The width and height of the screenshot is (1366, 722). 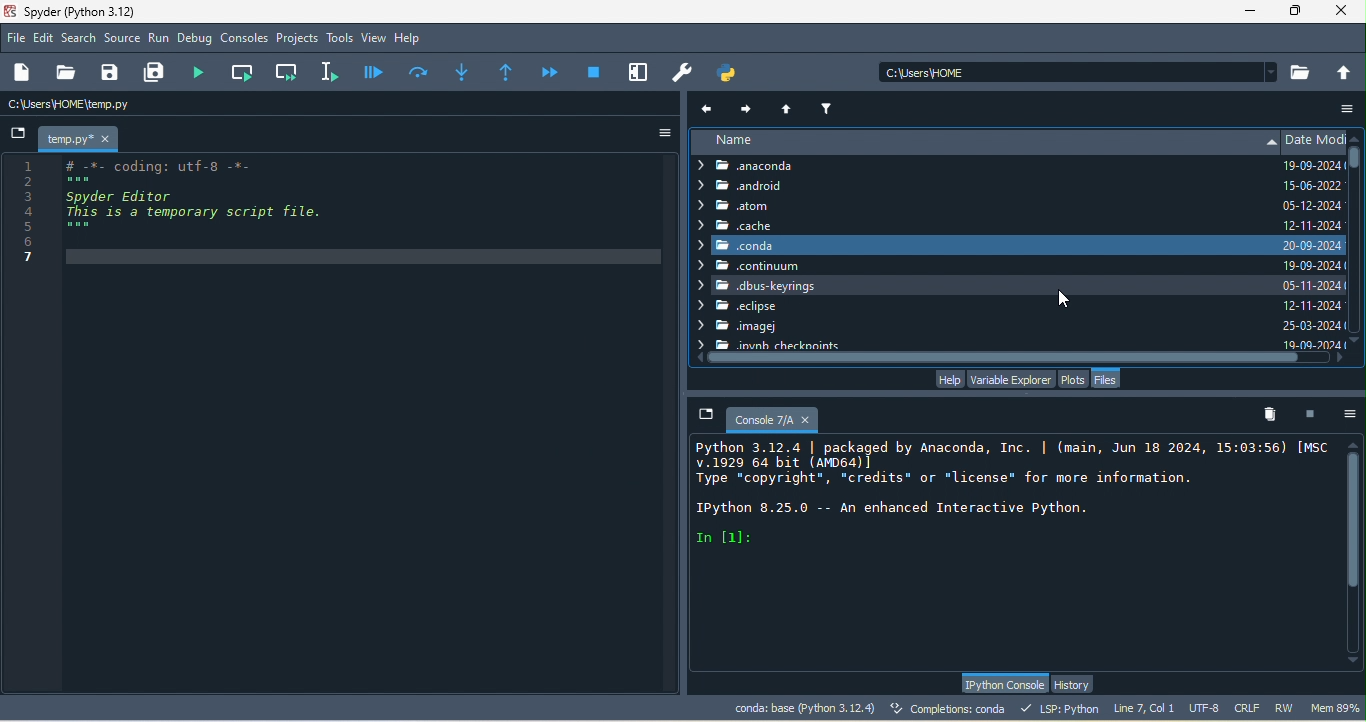 What do you see at coordinates (752, 266) in the screenshot?
I see `continuum` at bounding box center [752, 266].